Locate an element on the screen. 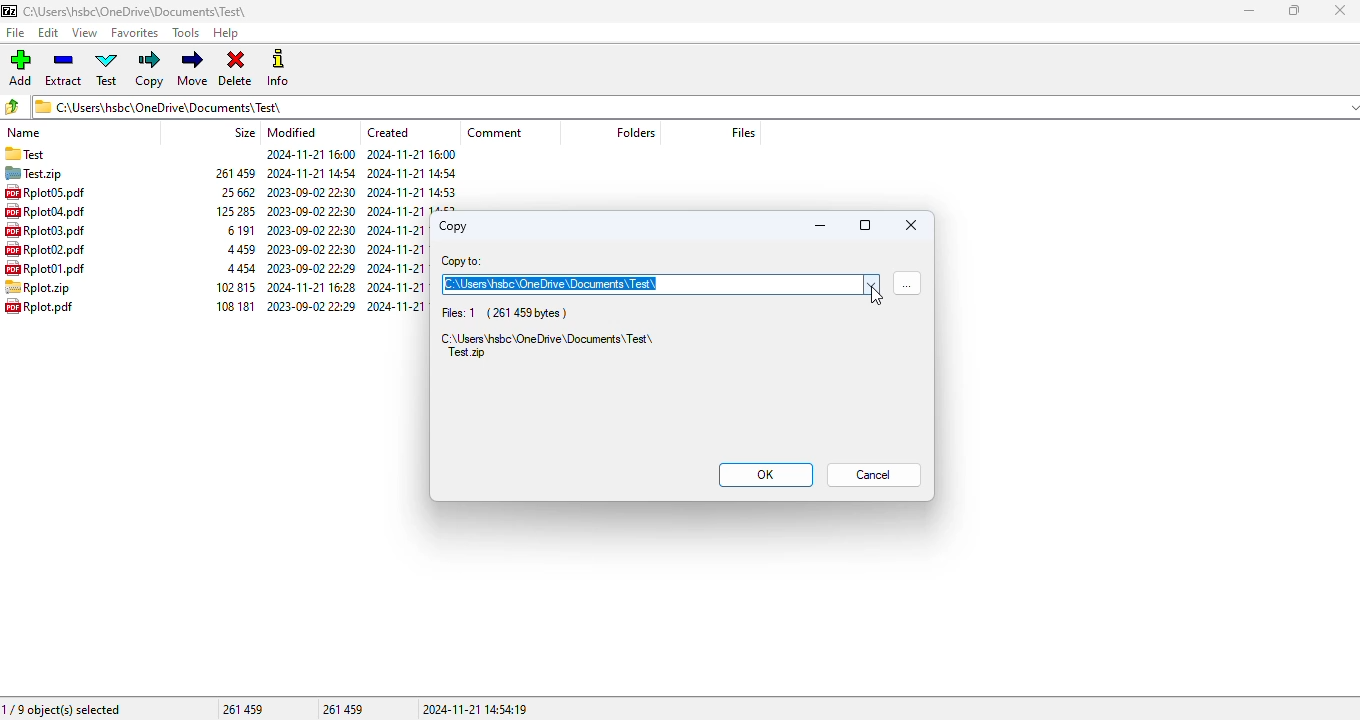  maximize is located at coordinates (1292, 10).